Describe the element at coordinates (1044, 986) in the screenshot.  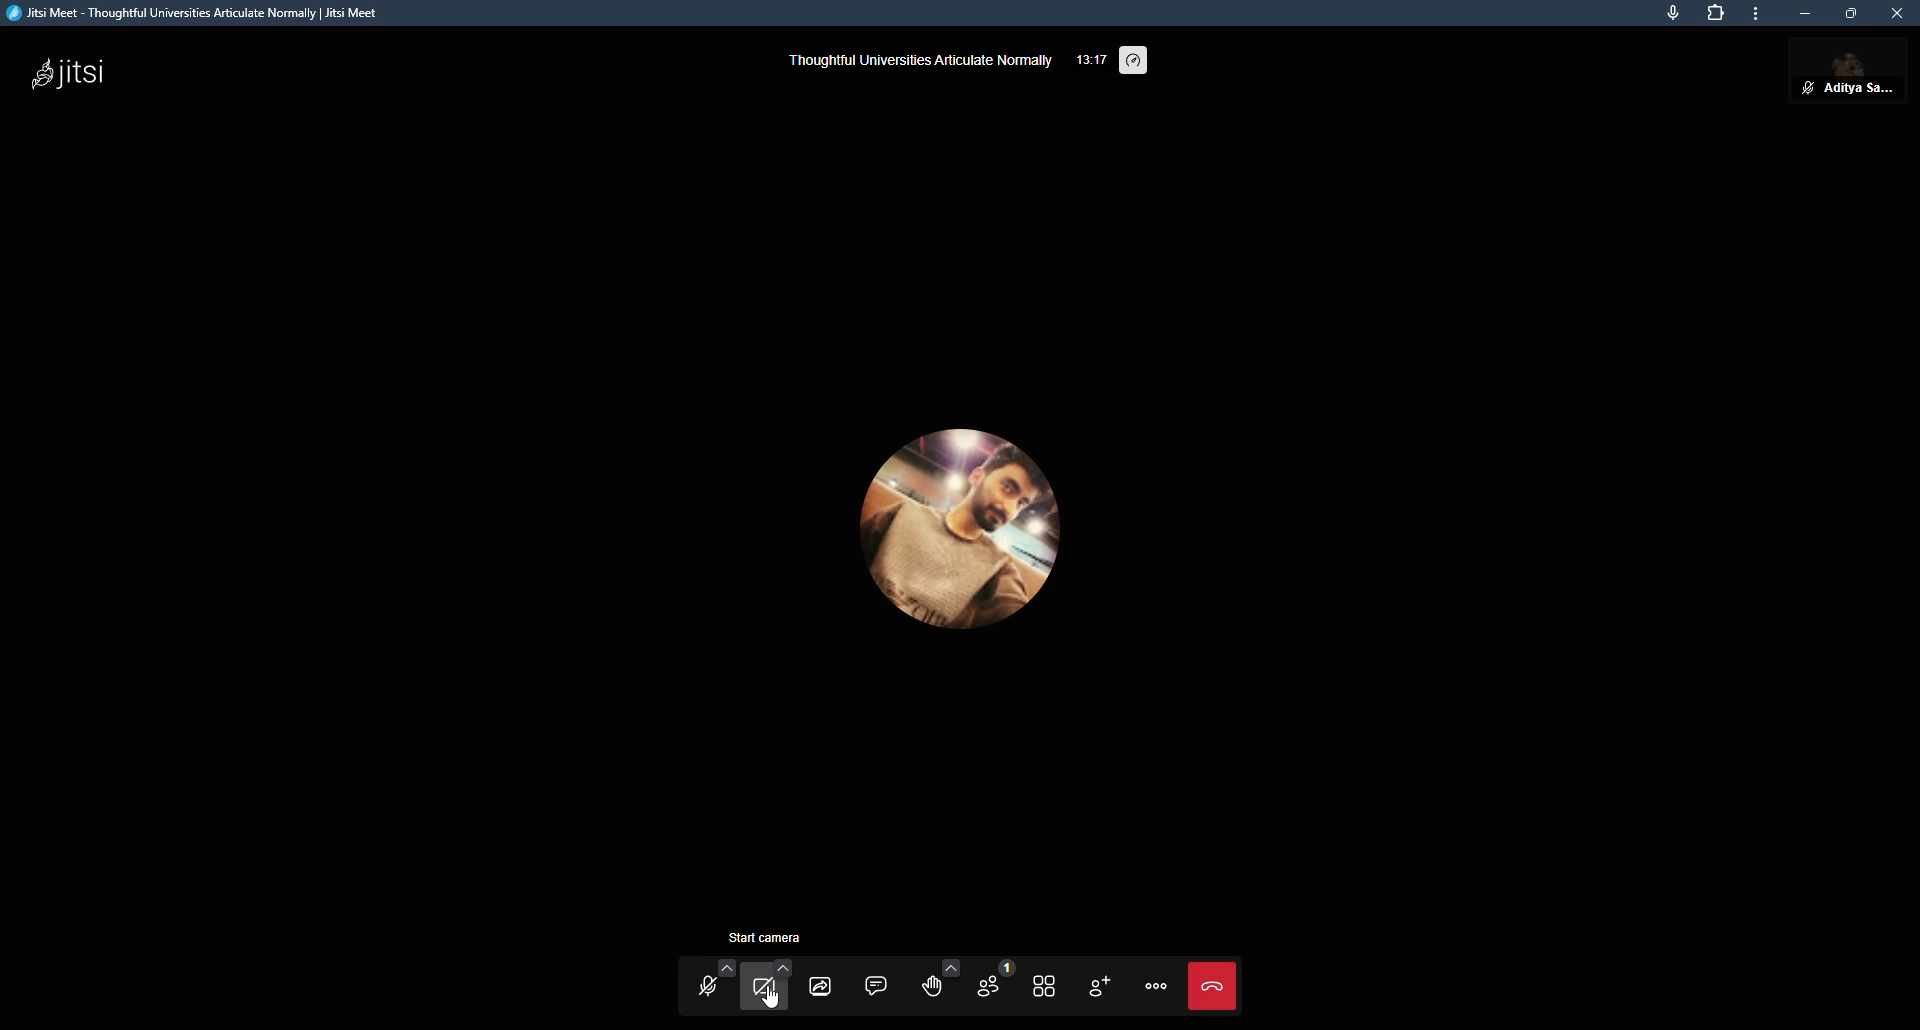
I see `toggle title view` at that location.